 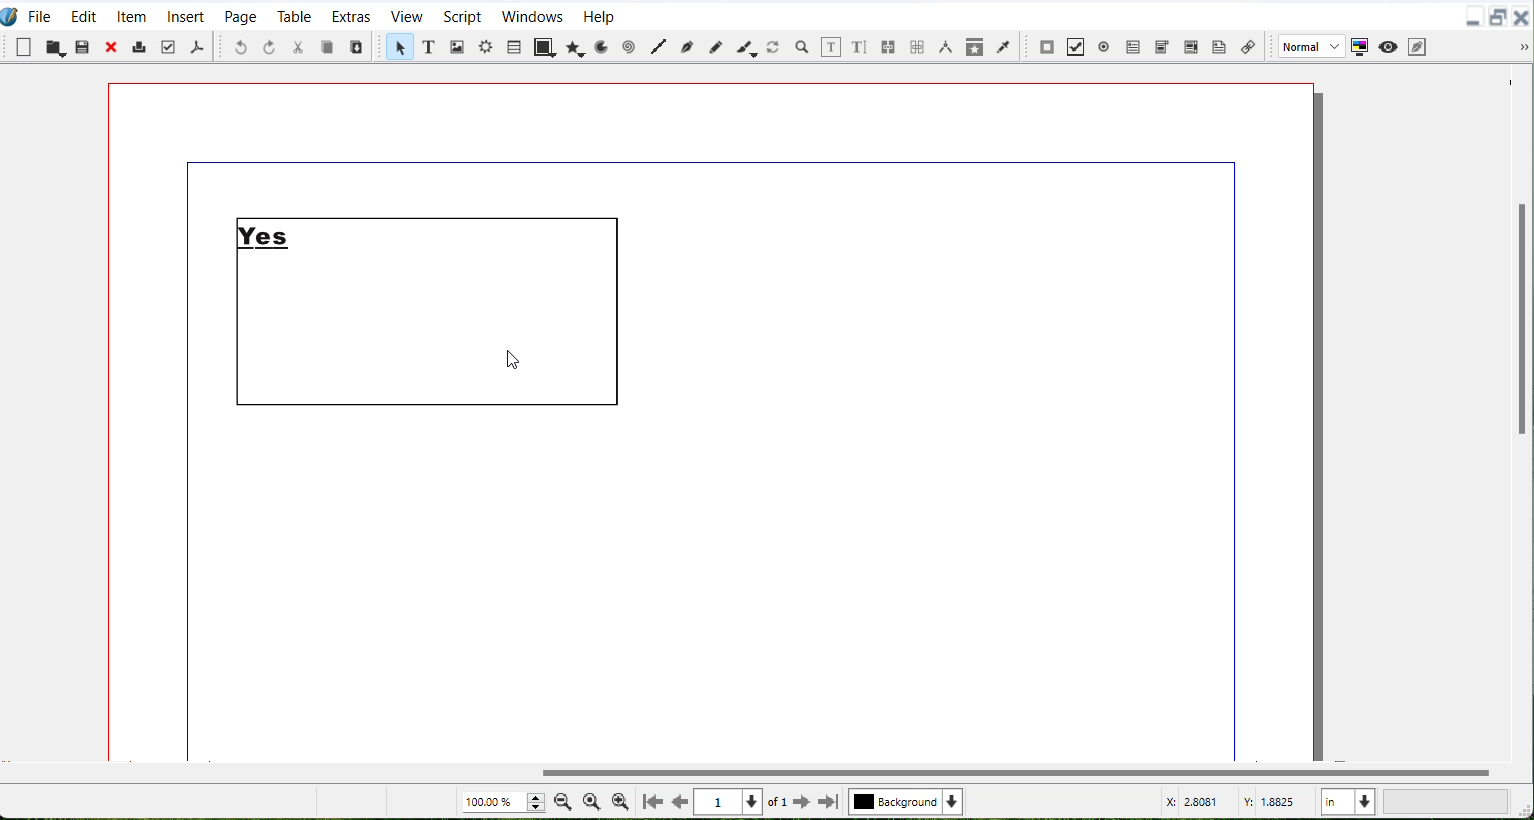 What do you see at coordinates (269, 47) in the screenshot?
I see `Redo` at bounding box center [269, 47].